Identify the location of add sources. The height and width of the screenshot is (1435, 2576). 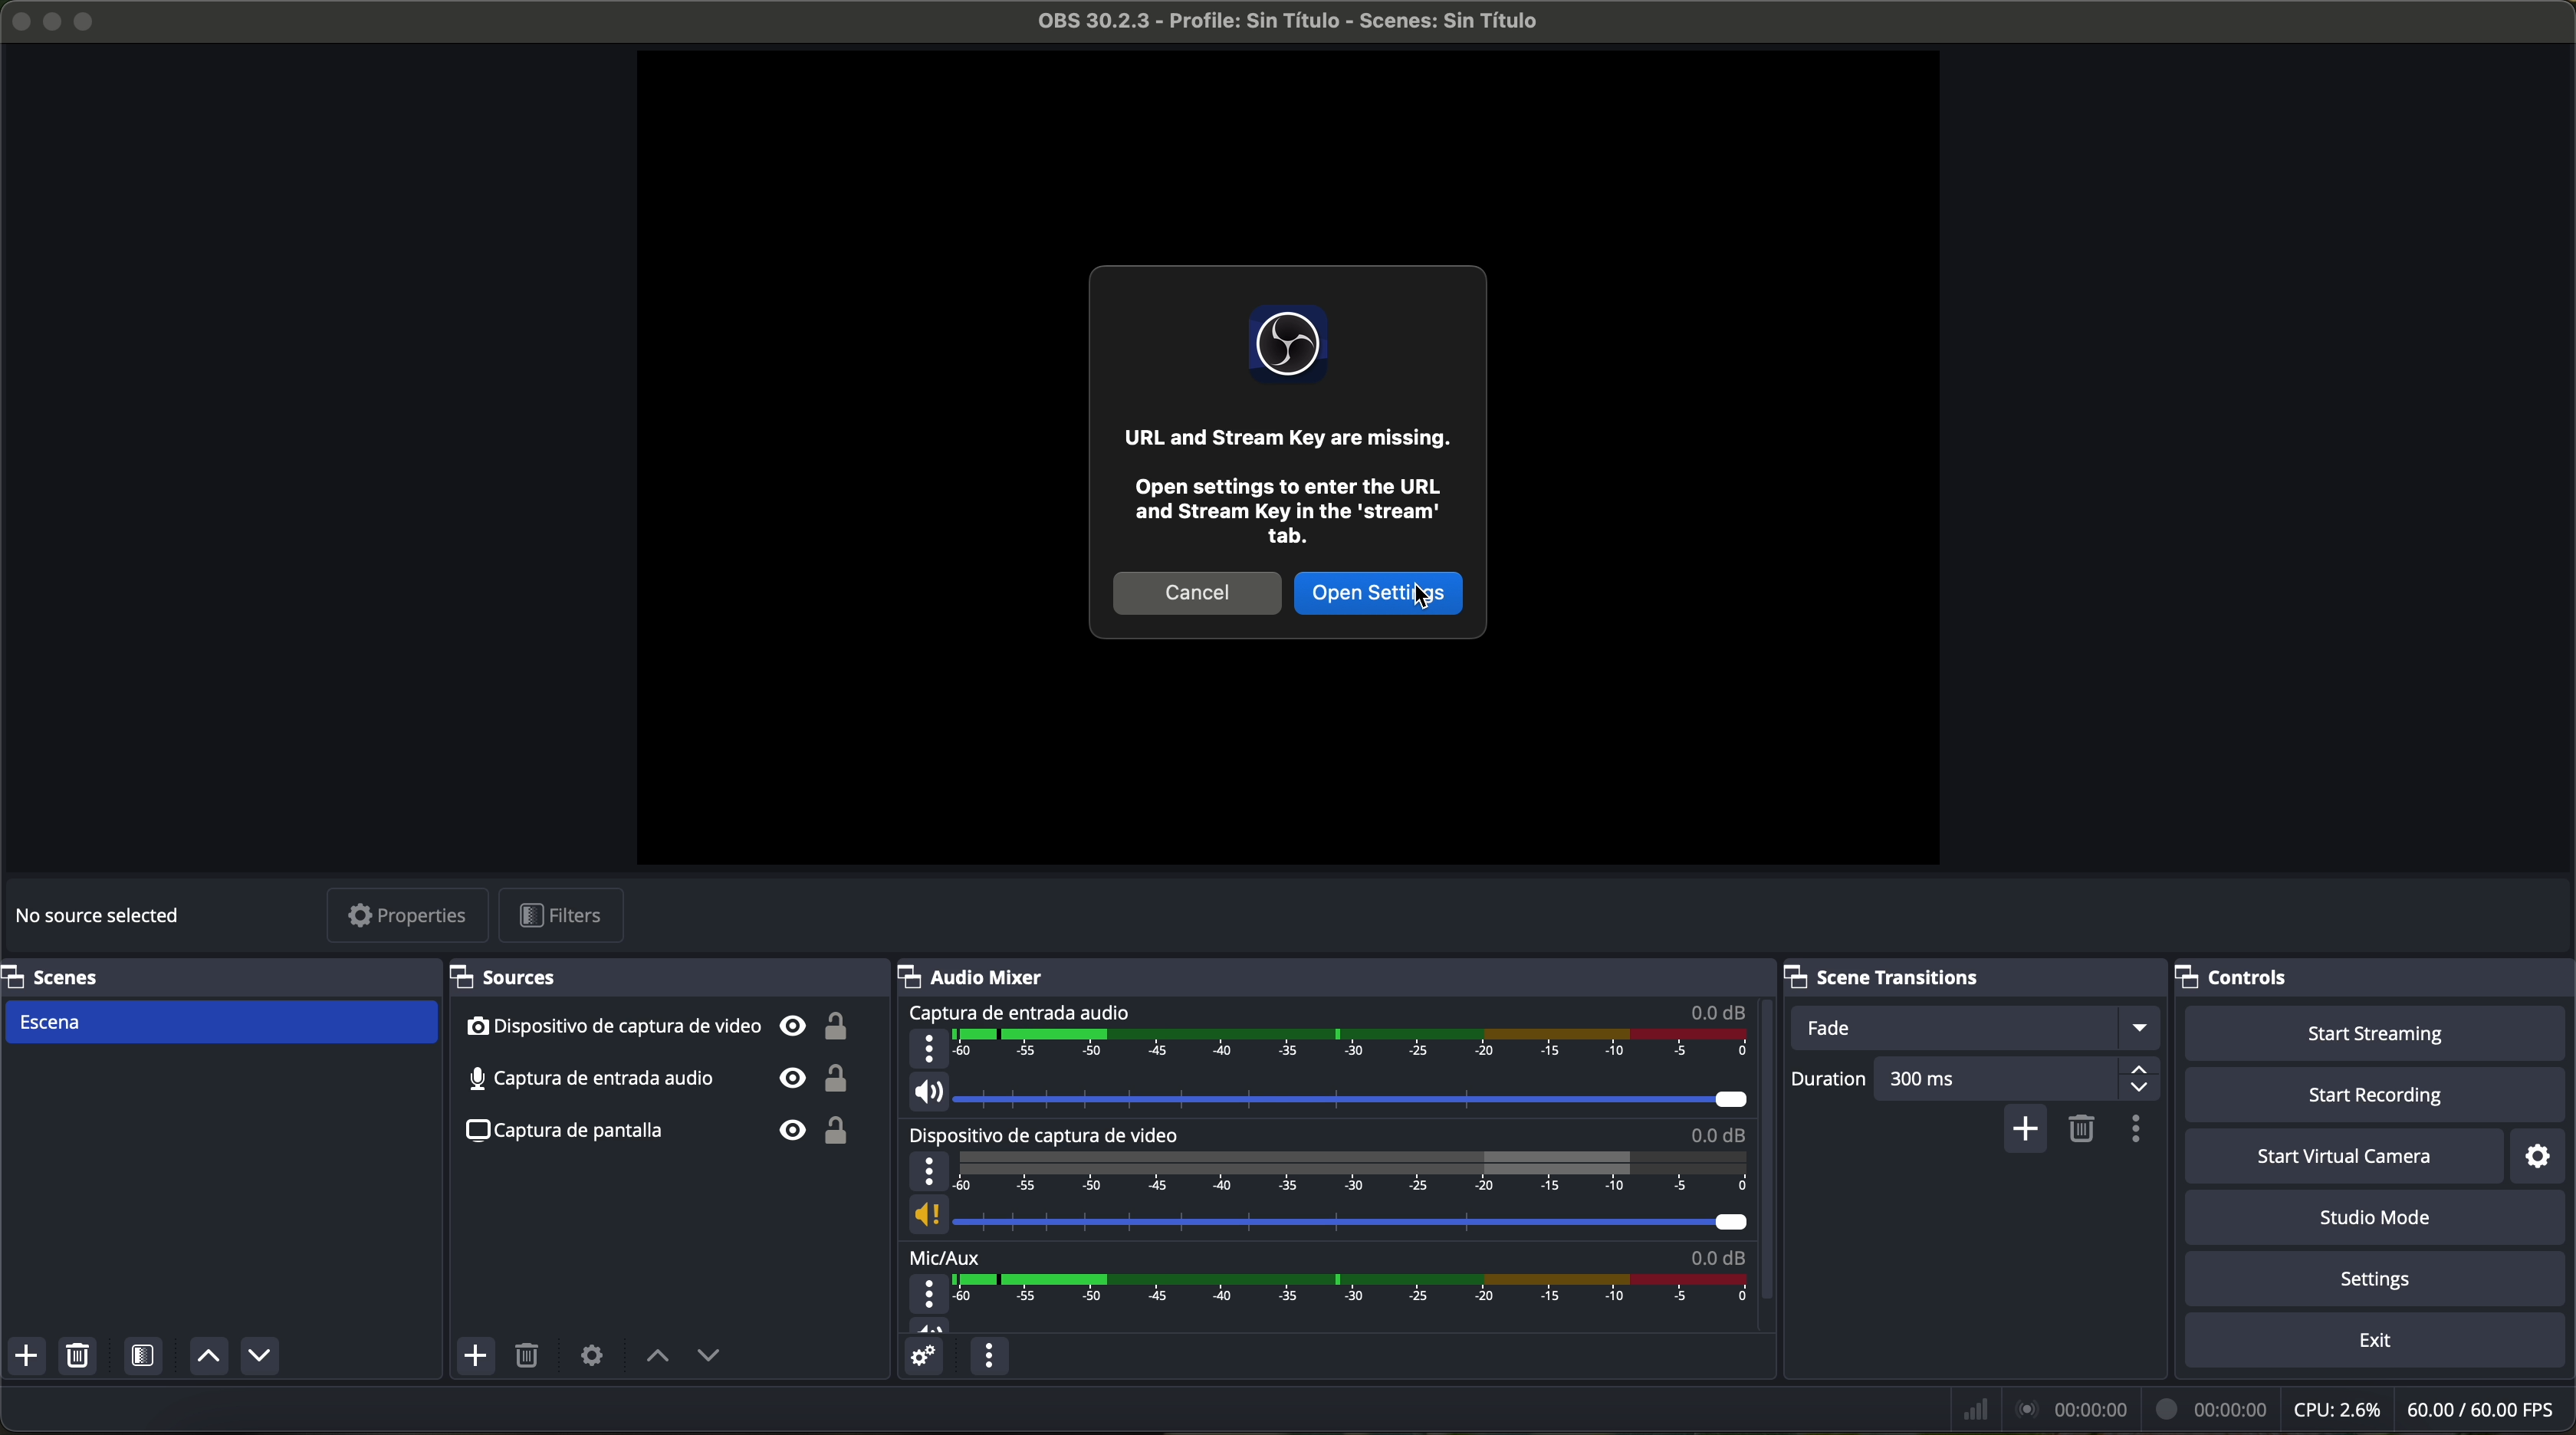
(478, 1357).